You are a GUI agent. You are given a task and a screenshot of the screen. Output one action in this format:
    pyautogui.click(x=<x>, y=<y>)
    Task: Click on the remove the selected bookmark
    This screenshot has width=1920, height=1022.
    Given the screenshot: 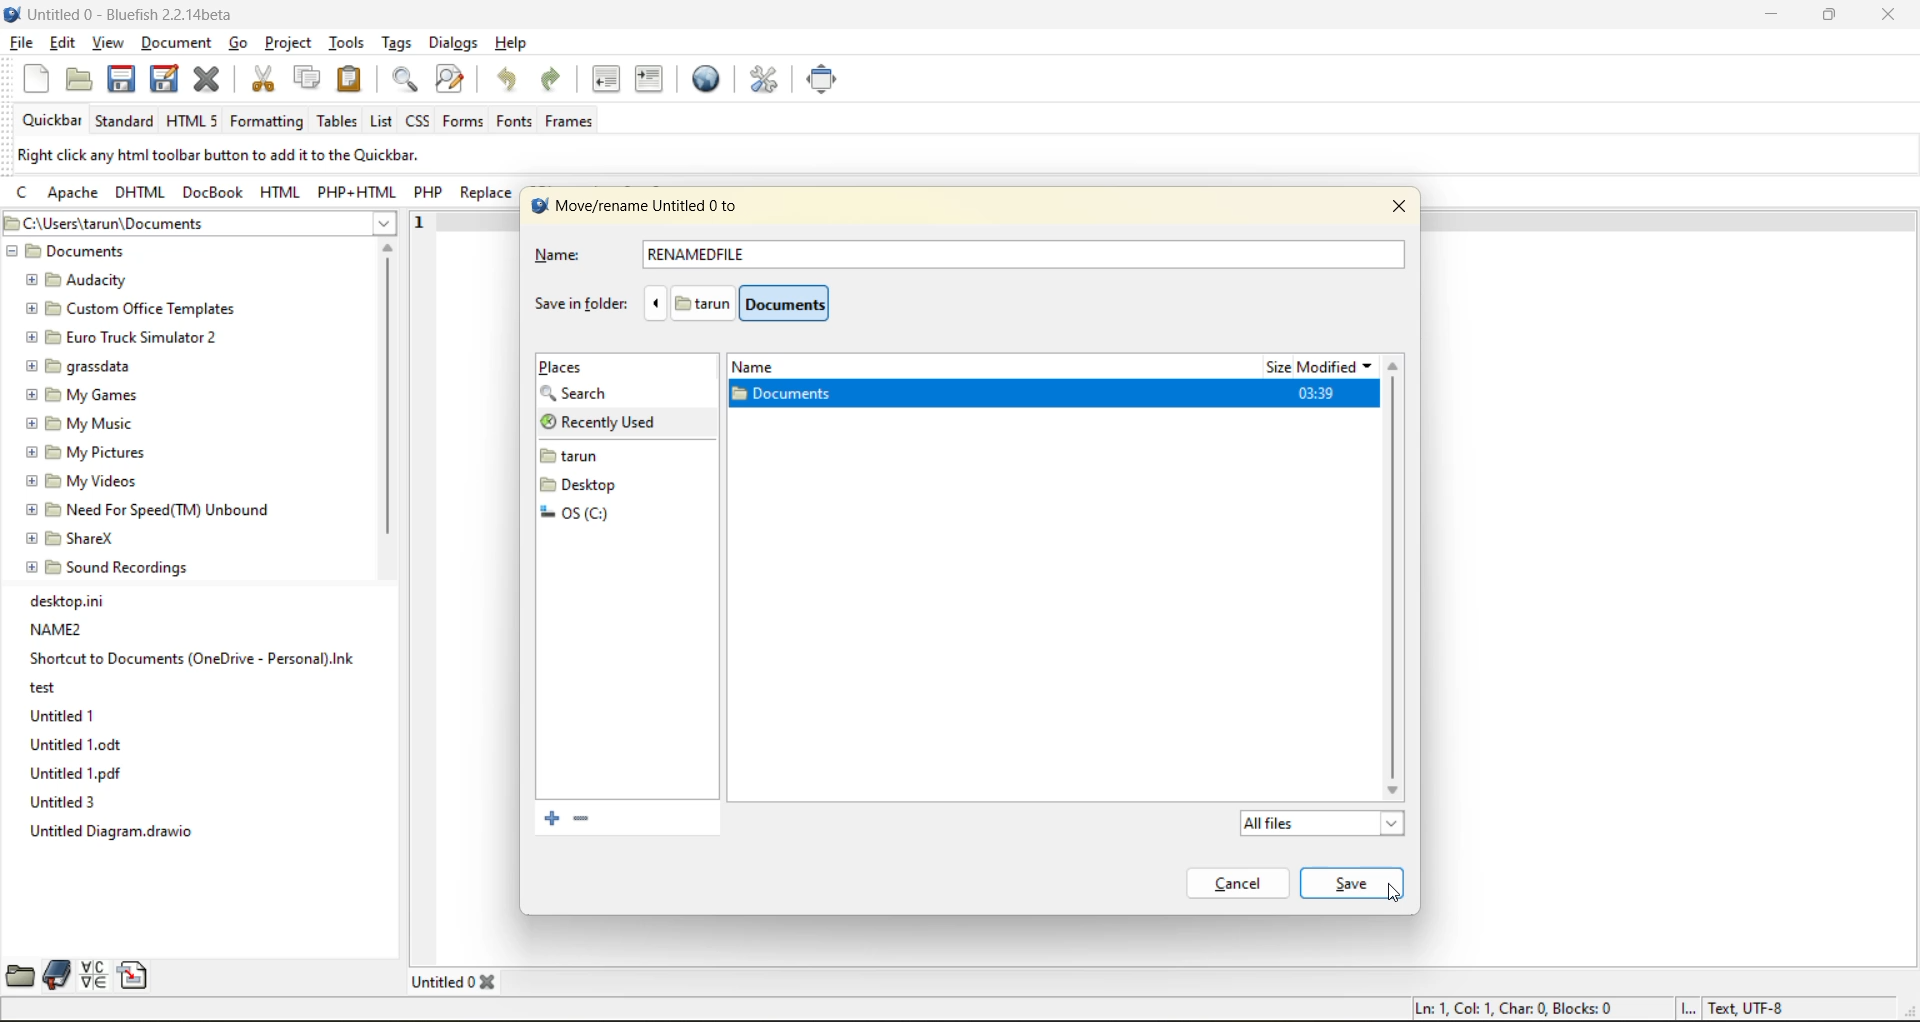 What is the action you would take?
    pyautogui.click(x=580, y=821)
    